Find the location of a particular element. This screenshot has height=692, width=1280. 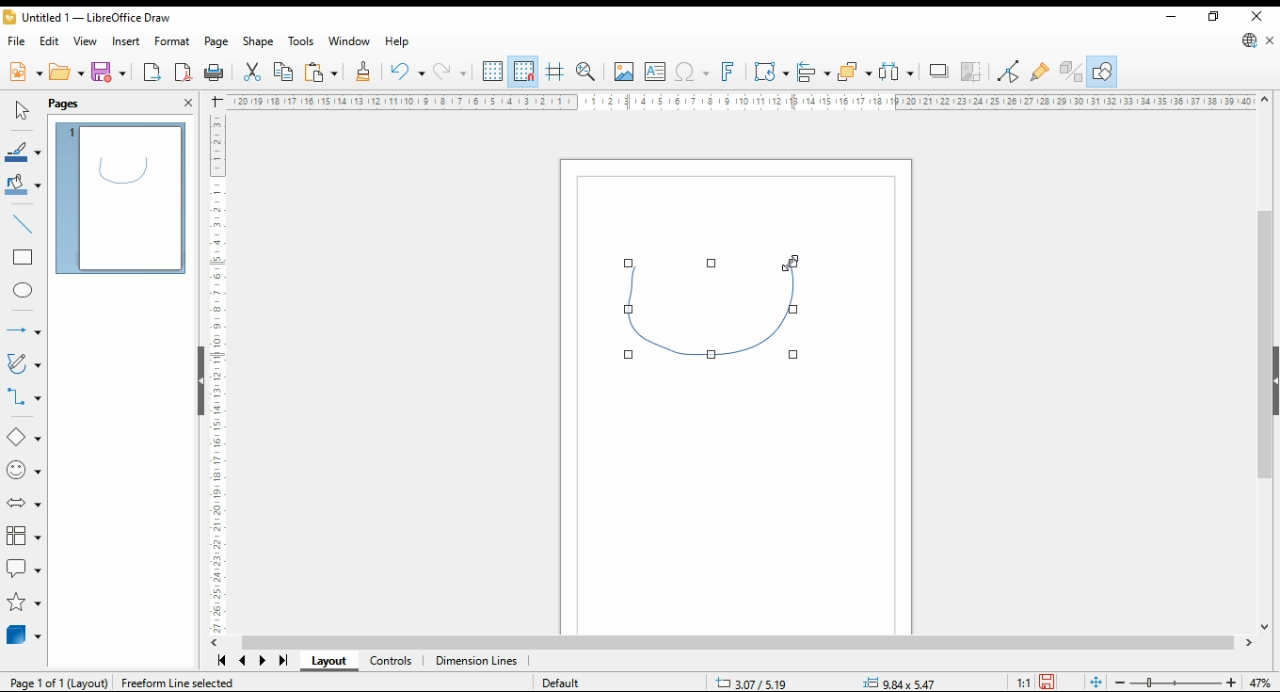

shape is located at coordinates (257, 41).